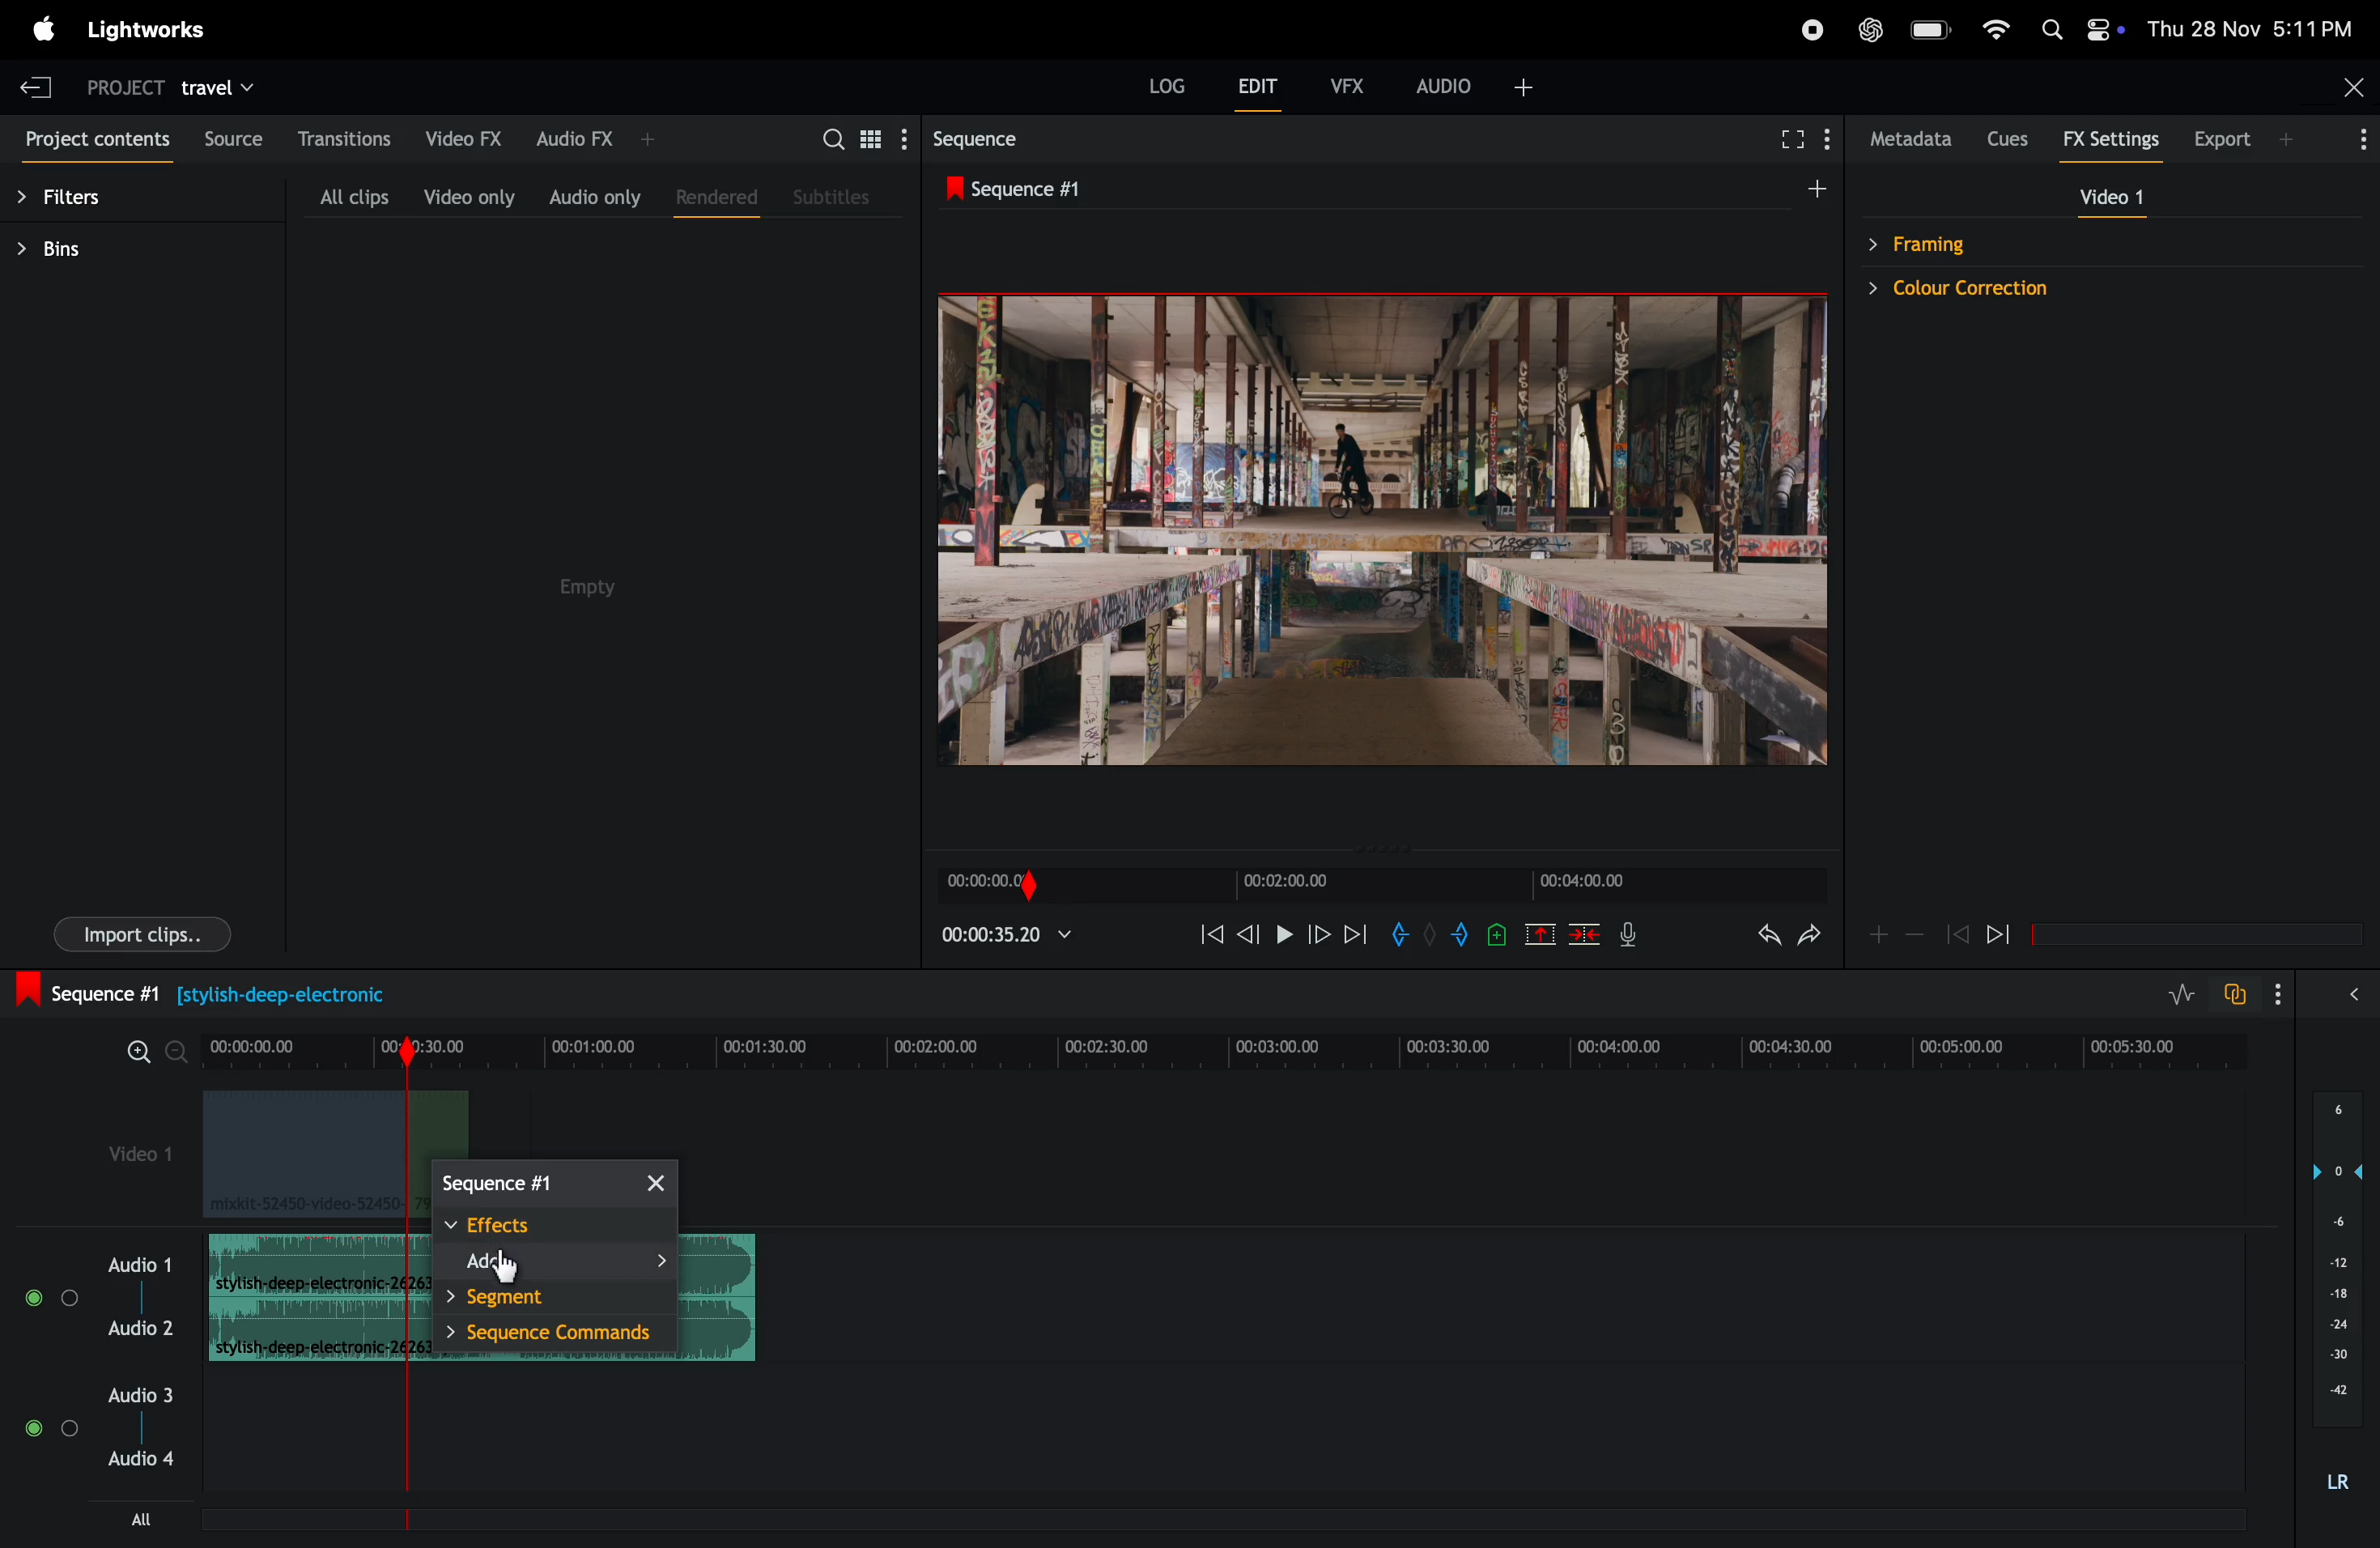 The image size is (2380, 1548). I want to click on Audio Clip, so click(303, 1332).